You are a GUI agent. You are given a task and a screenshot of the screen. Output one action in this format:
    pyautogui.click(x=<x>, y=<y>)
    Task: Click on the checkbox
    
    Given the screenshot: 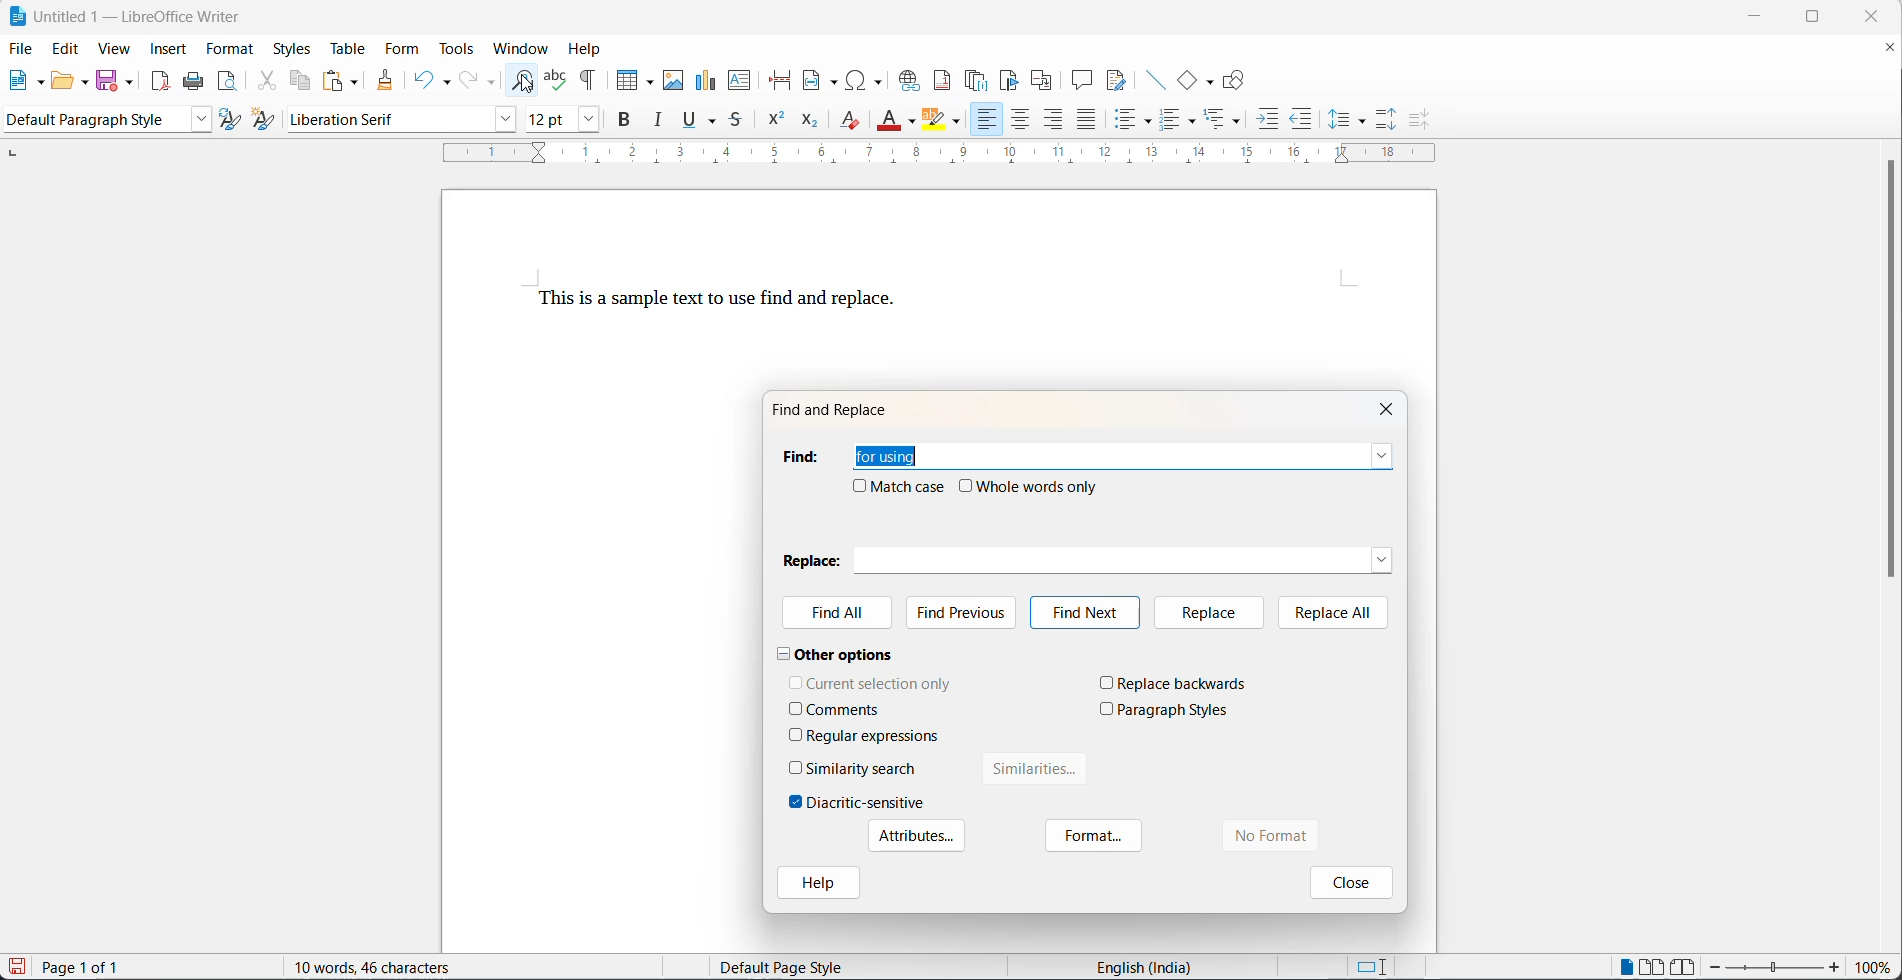 What is the action you would take?
    pyautogui.click(x=967, y=486)
    